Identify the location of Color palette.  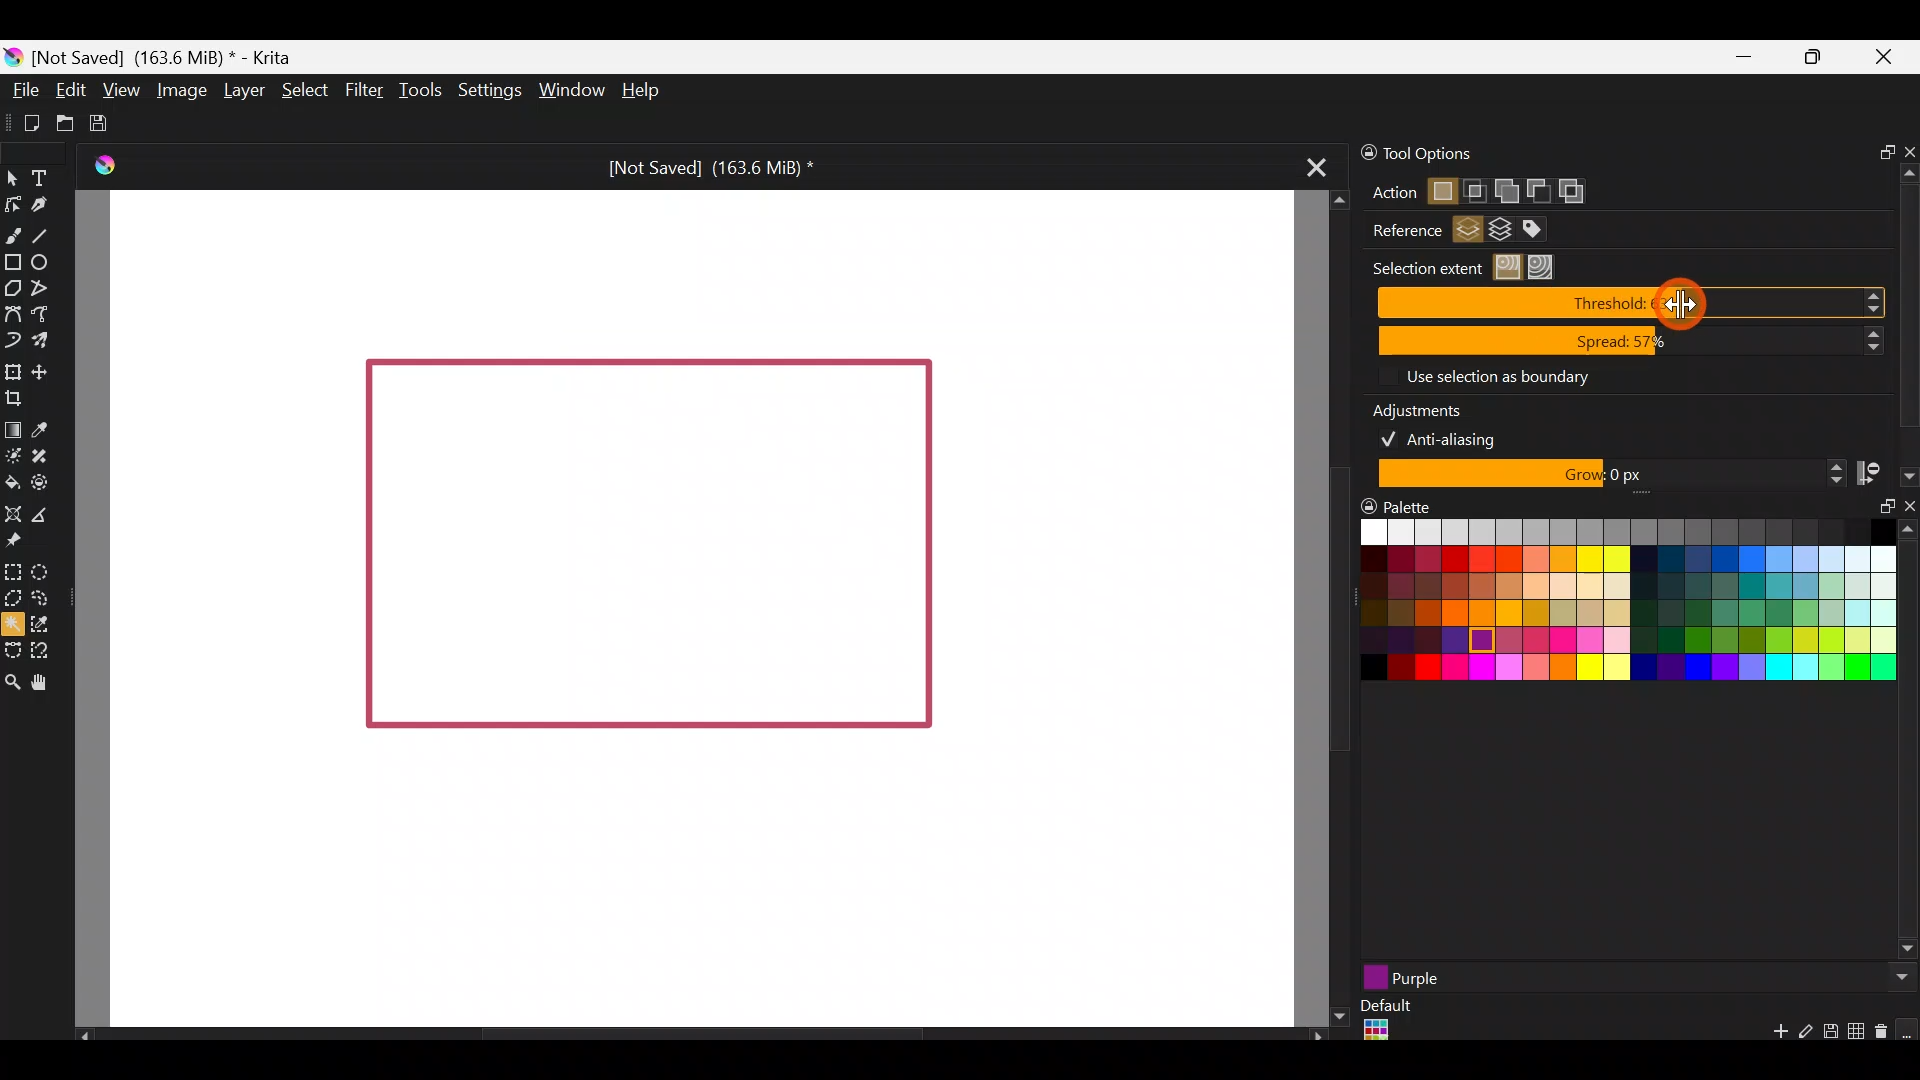
(1609, 606).